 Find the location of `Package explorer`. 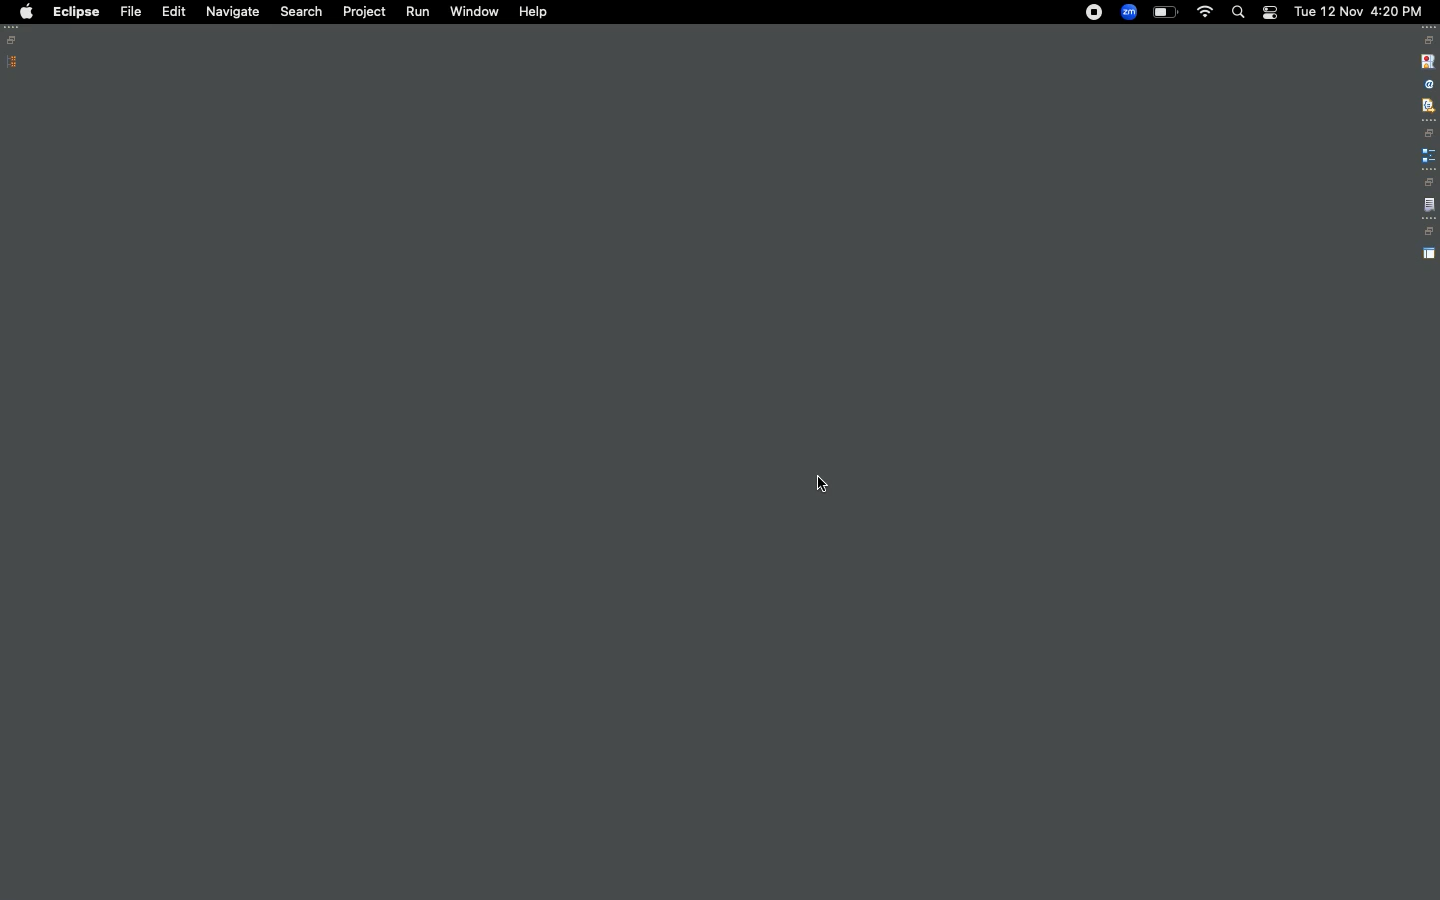

Package explorer is located at coordinates (13, 62).